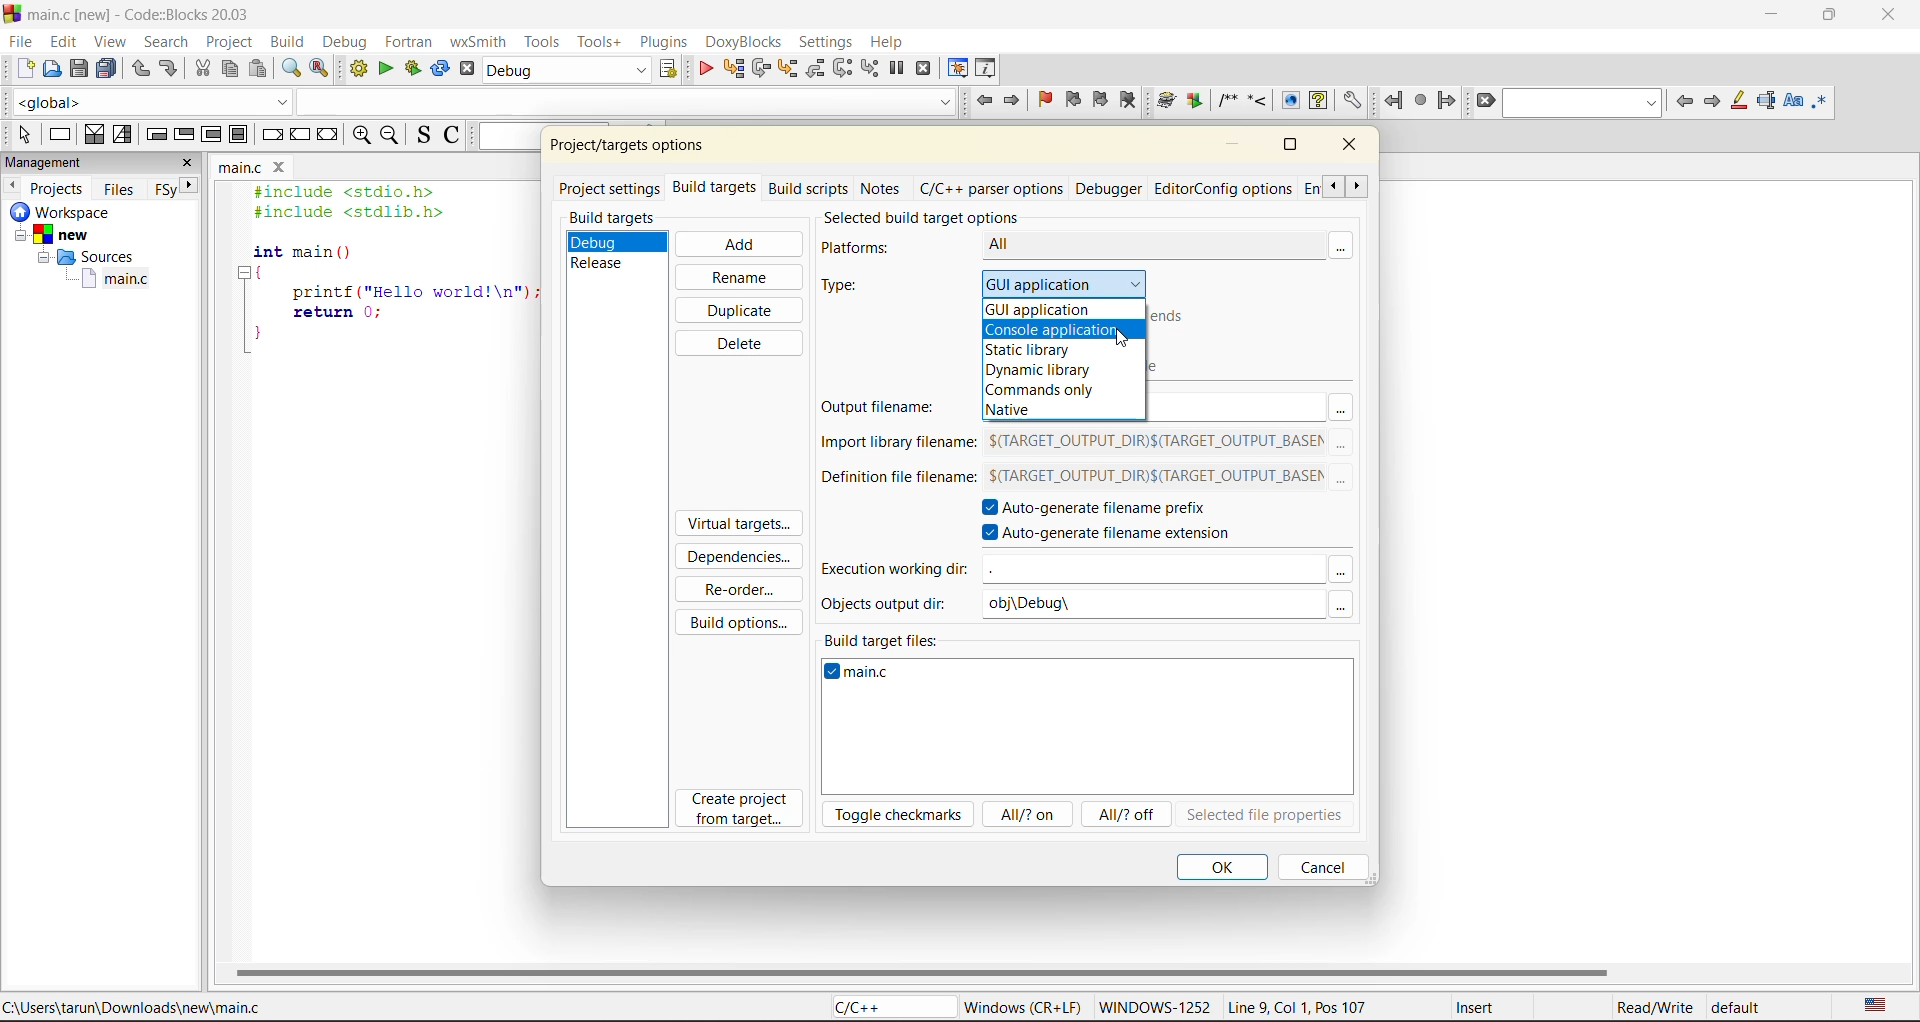 The height and width of the screenshot is (1022, 1920). Describe the element at coordinates (229, 43) in the screenshot. I see `project` at that location.